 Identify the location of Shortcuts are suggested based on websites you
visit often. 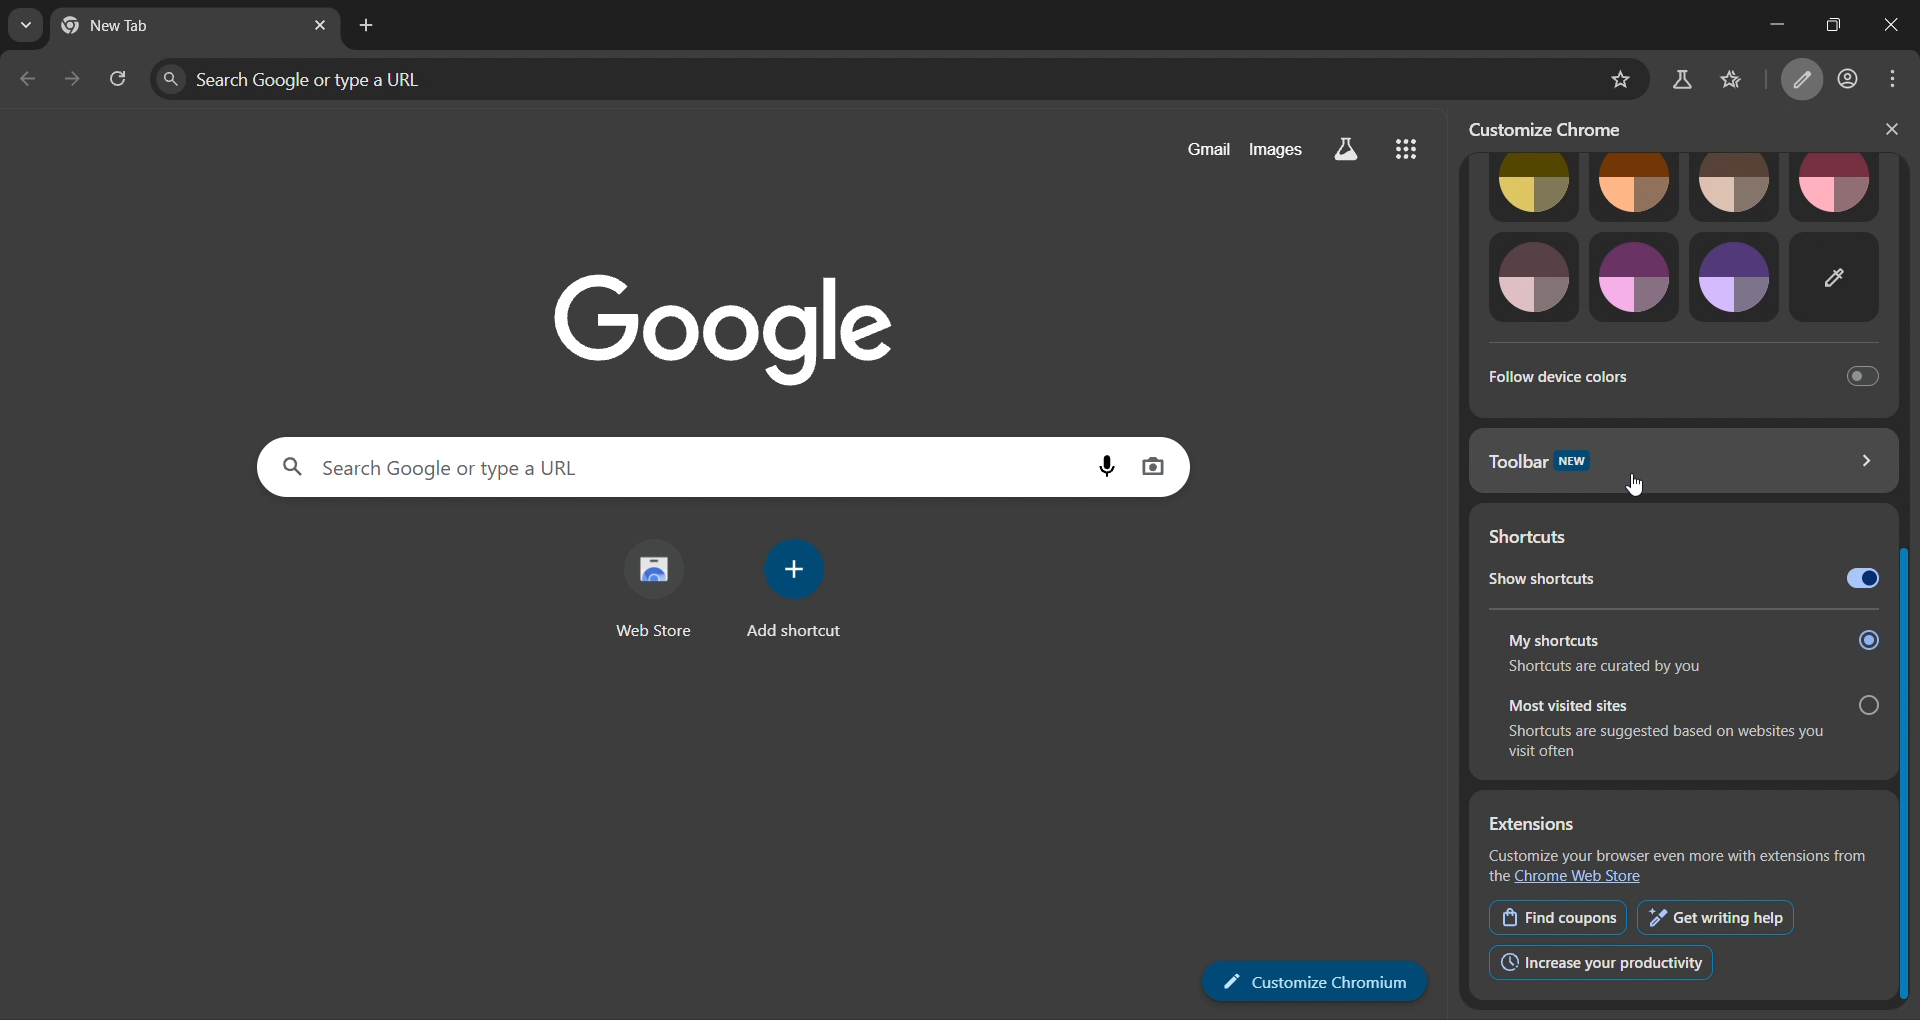
(1661, 744).